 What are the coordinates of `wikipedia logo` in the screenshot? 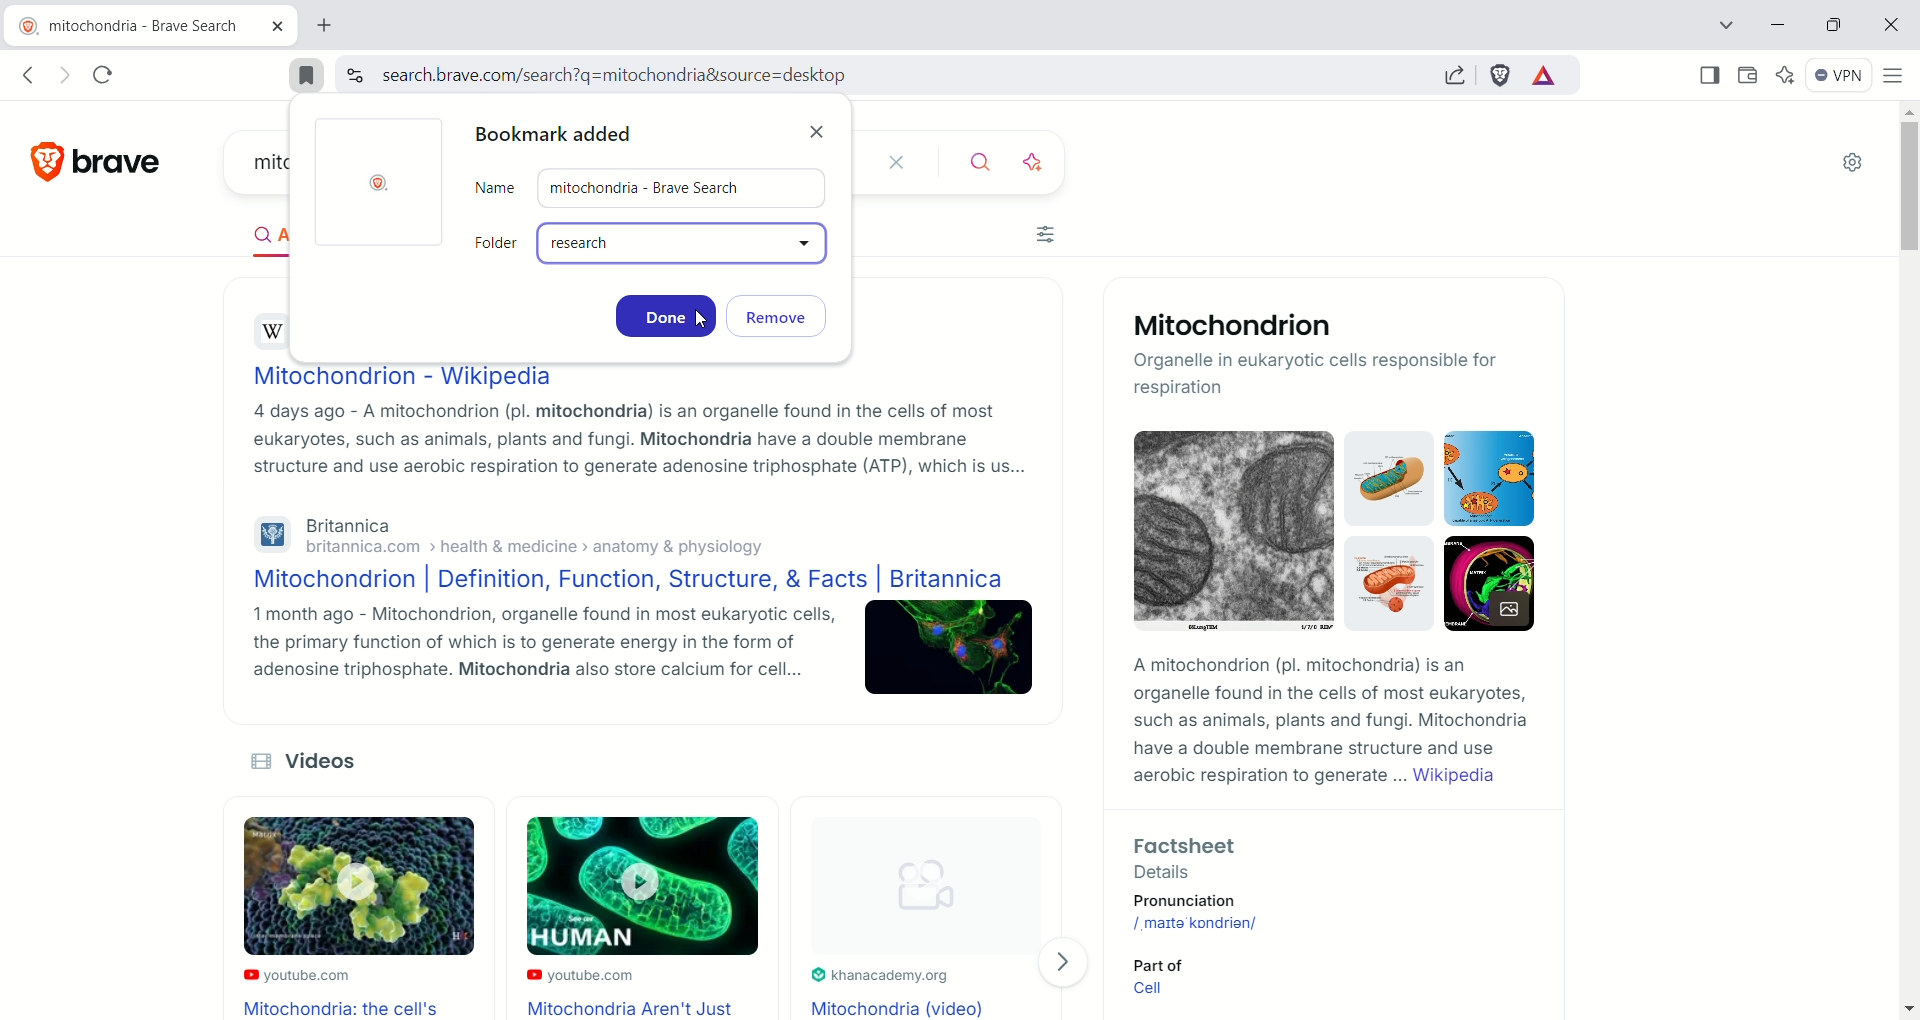 It's located at (275, 331).